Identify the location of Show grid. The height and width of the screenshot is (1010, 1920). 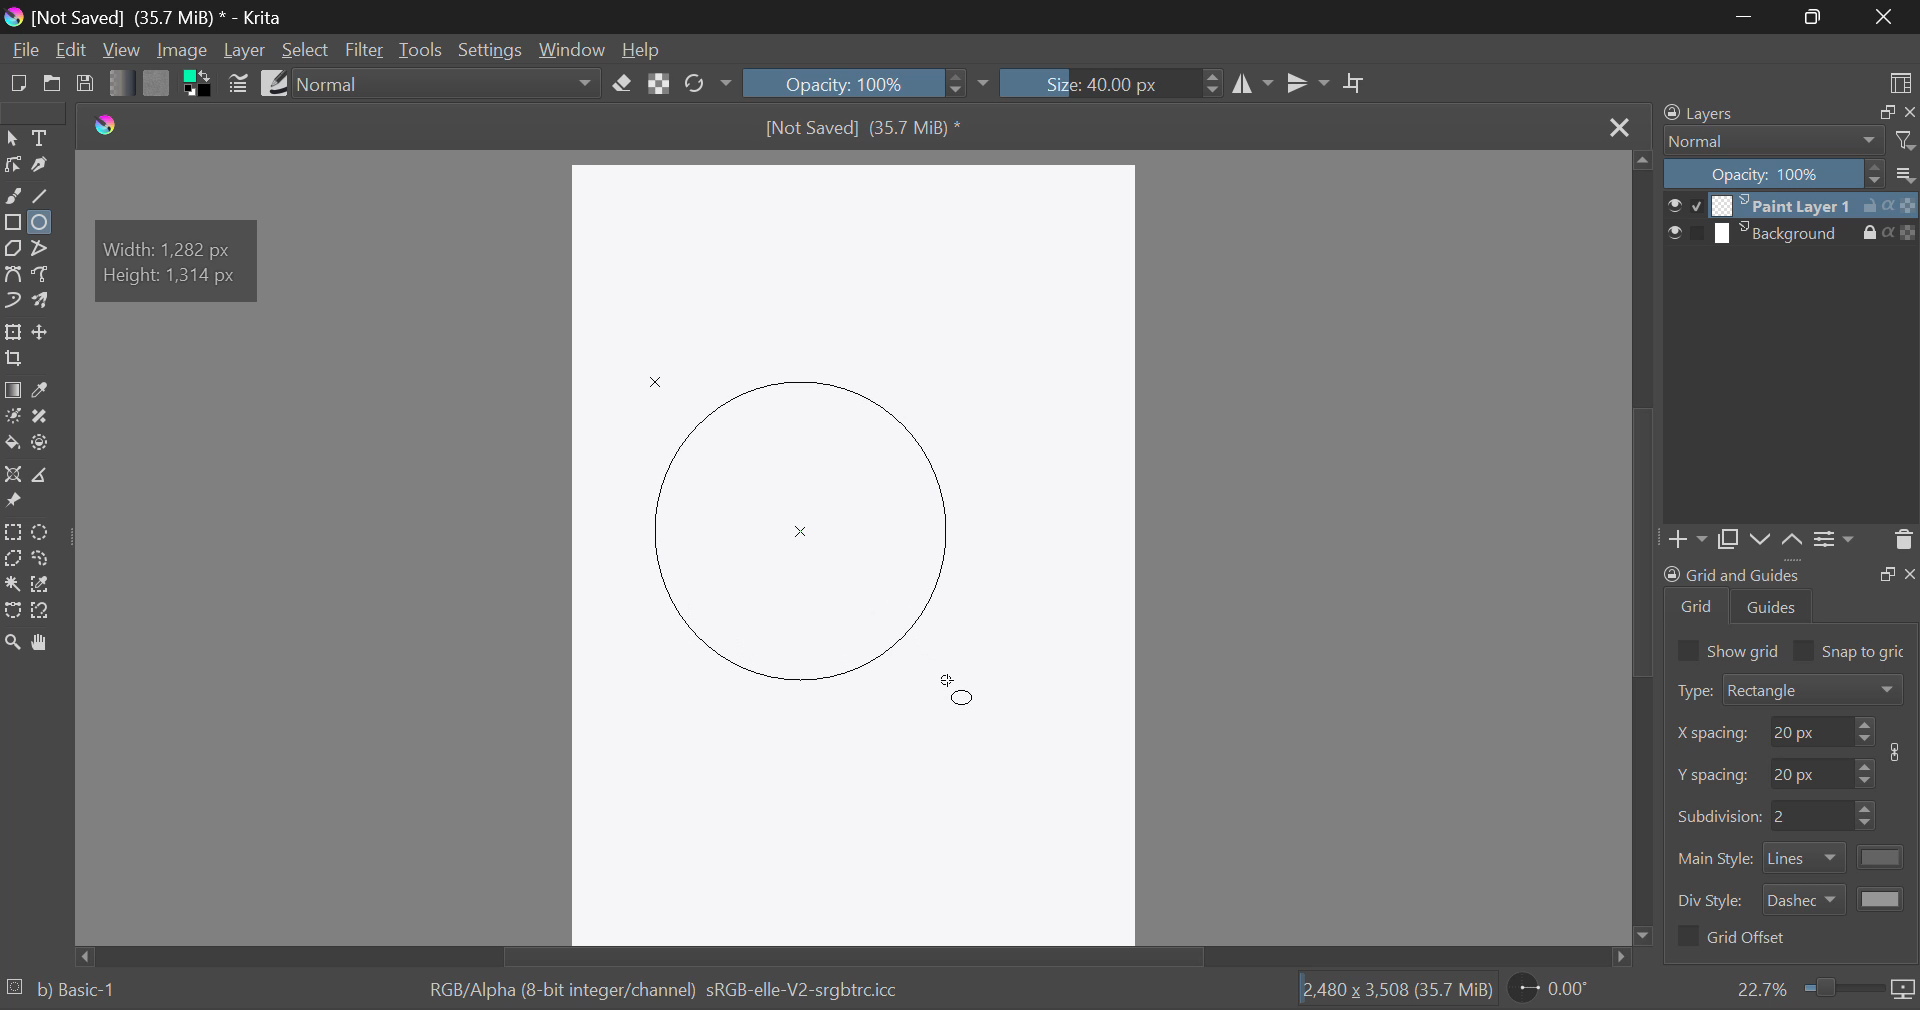
(1727, 649).